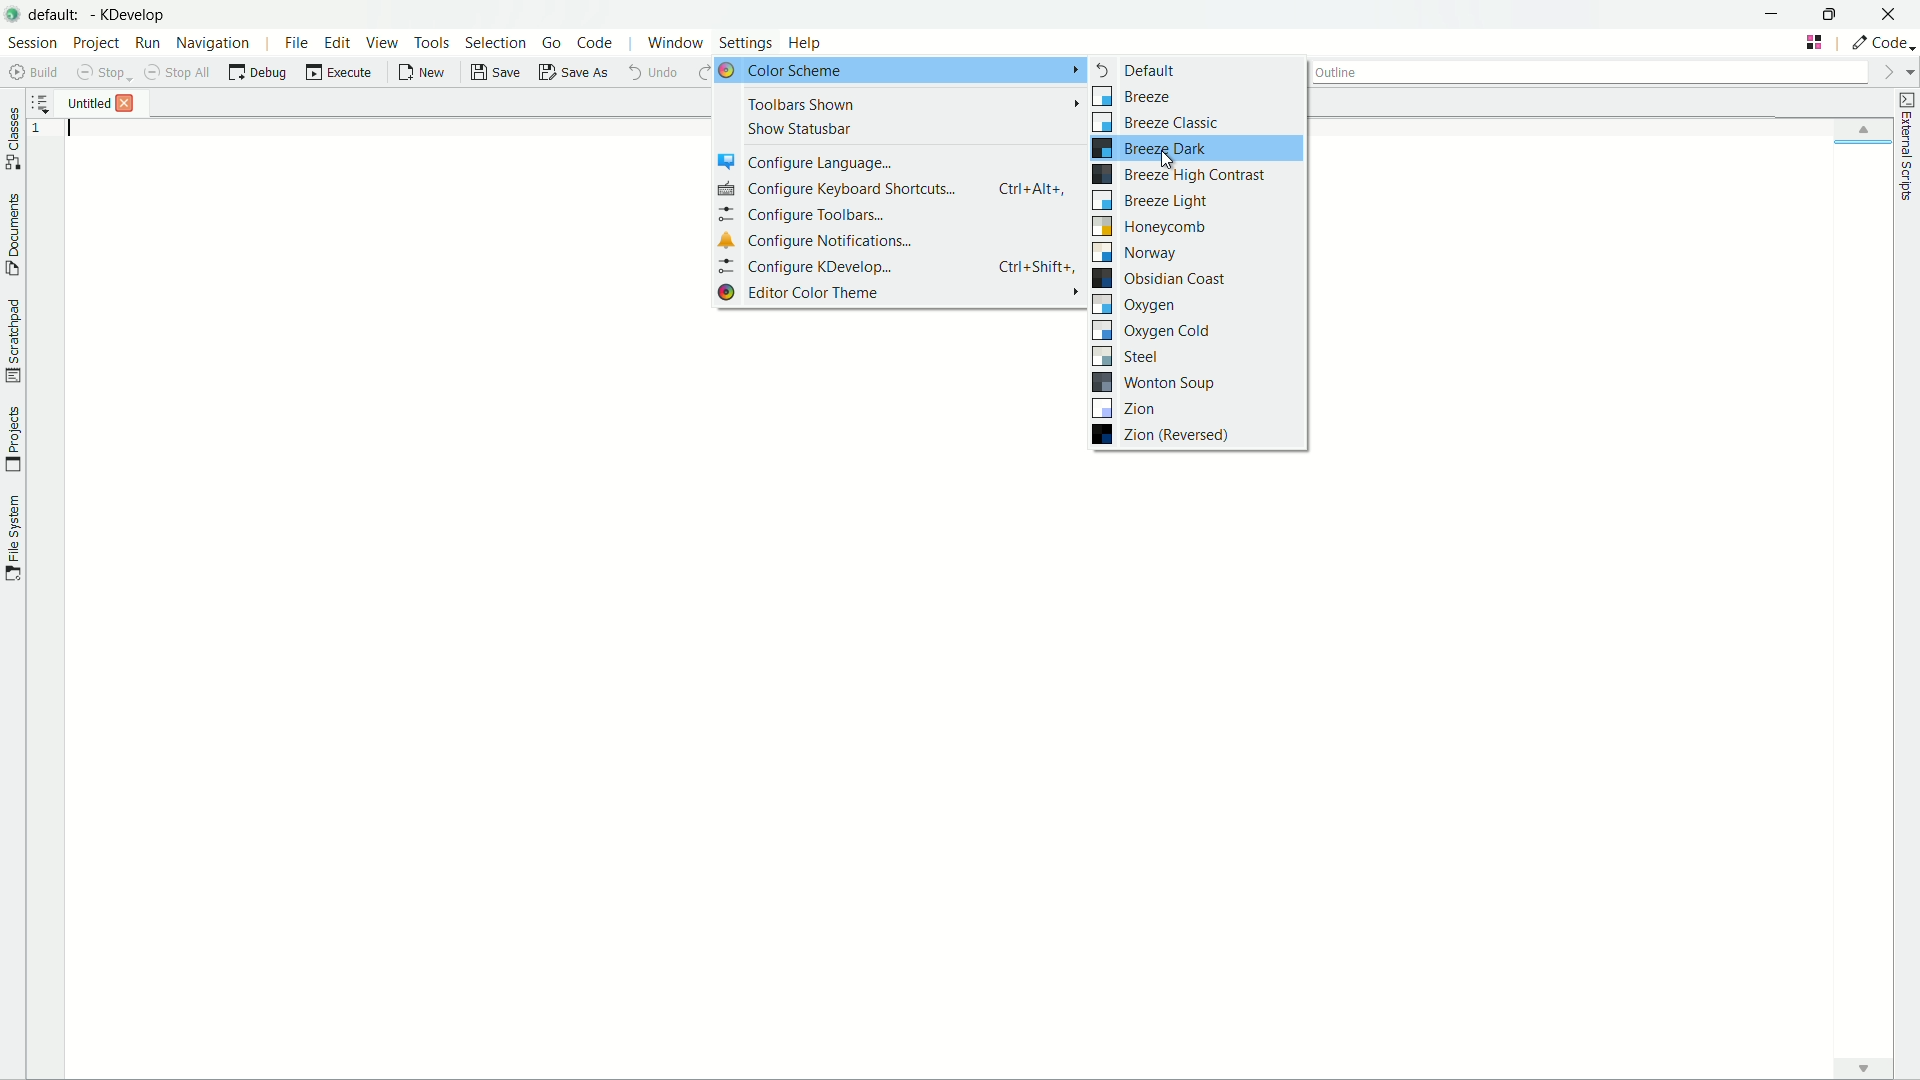 This screenshot has height=1080, width=1920. Describe the element at coordinates (147, 42) in the screenshot. I see `run` at that location.